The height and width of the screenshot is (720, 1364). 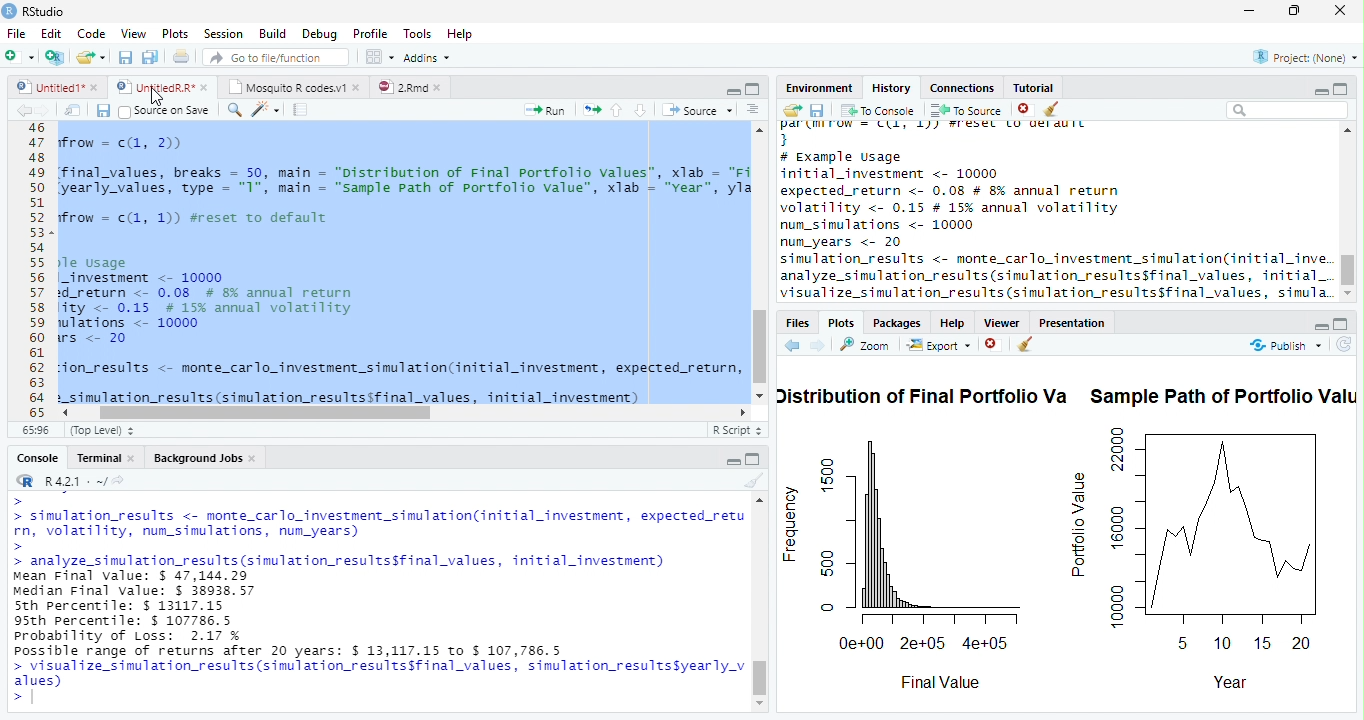 I want to click on Open new file, so click(x=19, y=56).